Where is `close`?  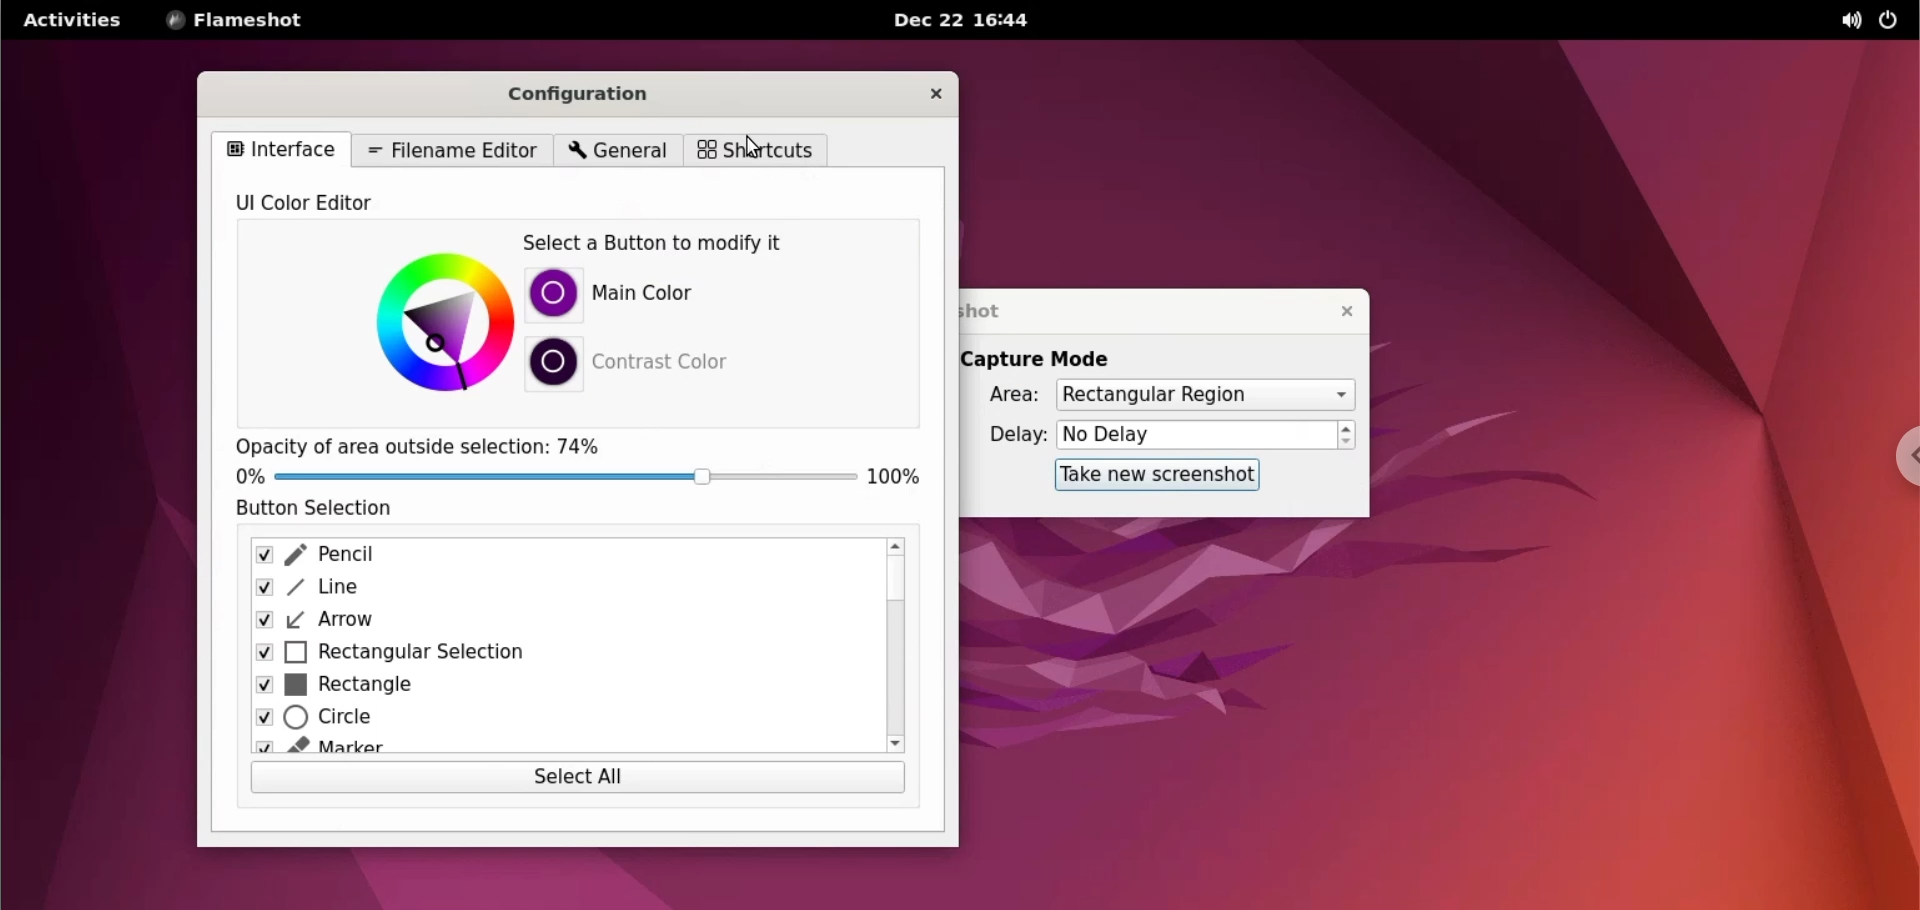 close is located at coordinates (934, 93).